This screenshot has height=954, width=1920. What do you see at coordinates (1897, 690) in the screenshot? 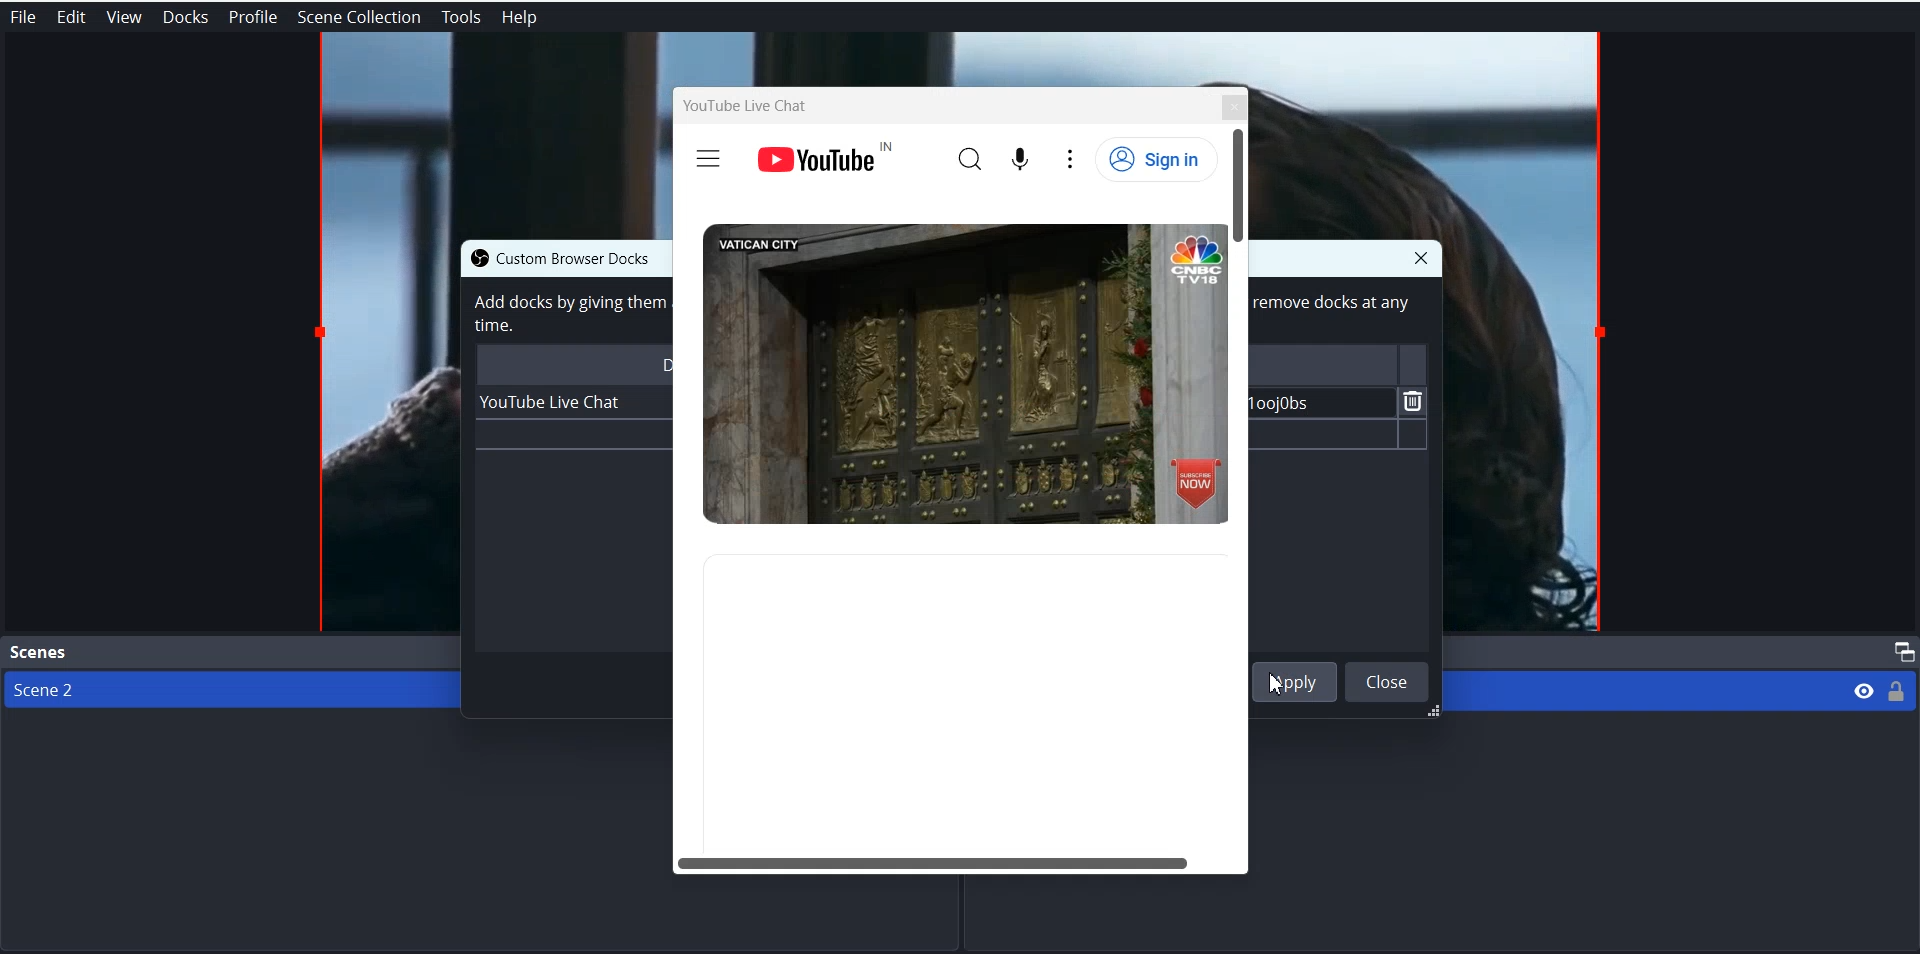
I see `Lock/ Unlock` at bounding box center [1897, 690].